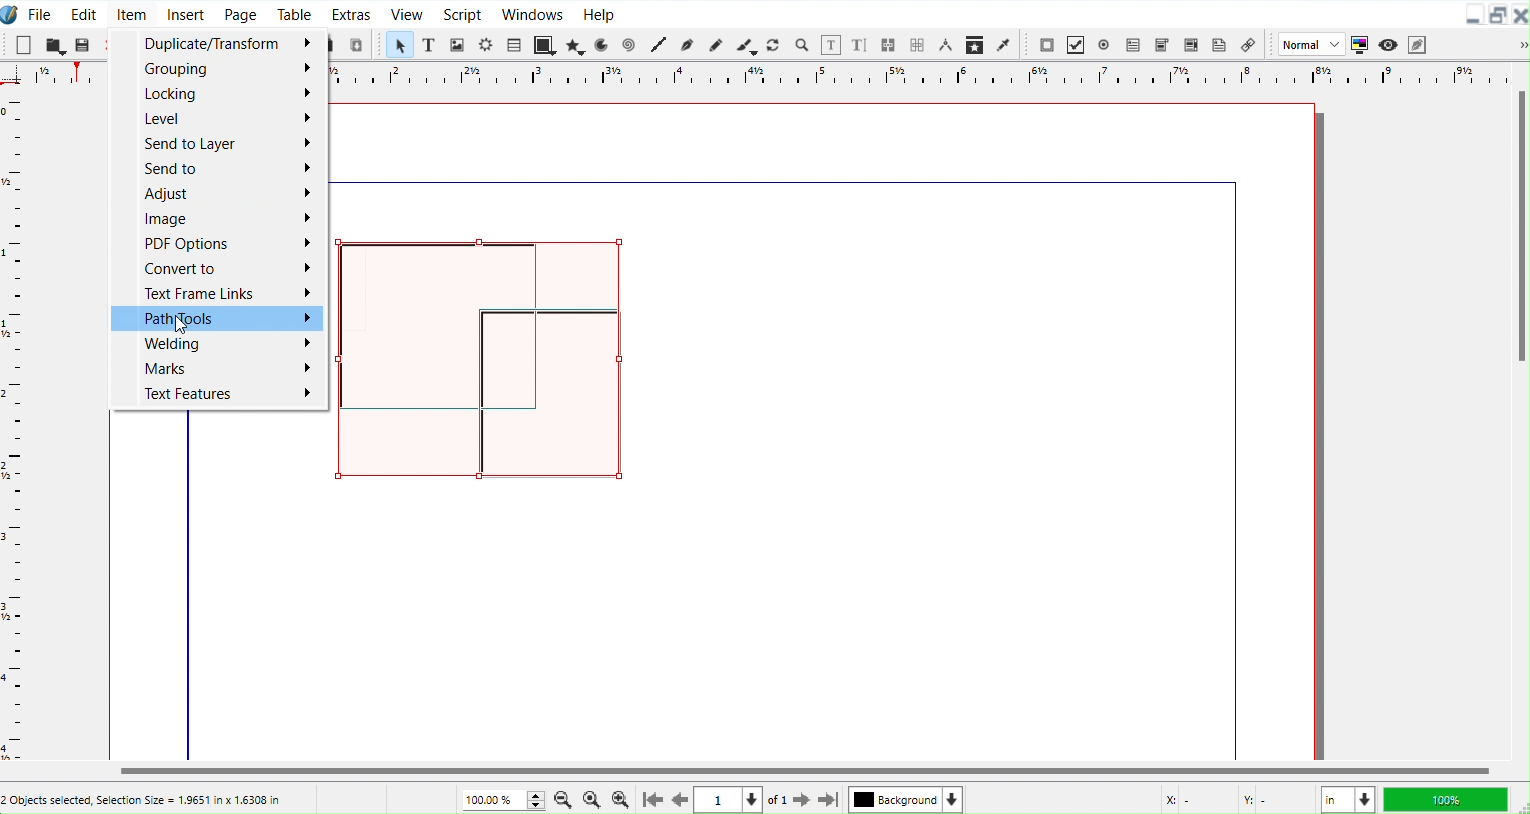  What do you see at coordinates (1387, 43) in the screenshot?
I see `Preview mode` at bounding box center [1387, 43].